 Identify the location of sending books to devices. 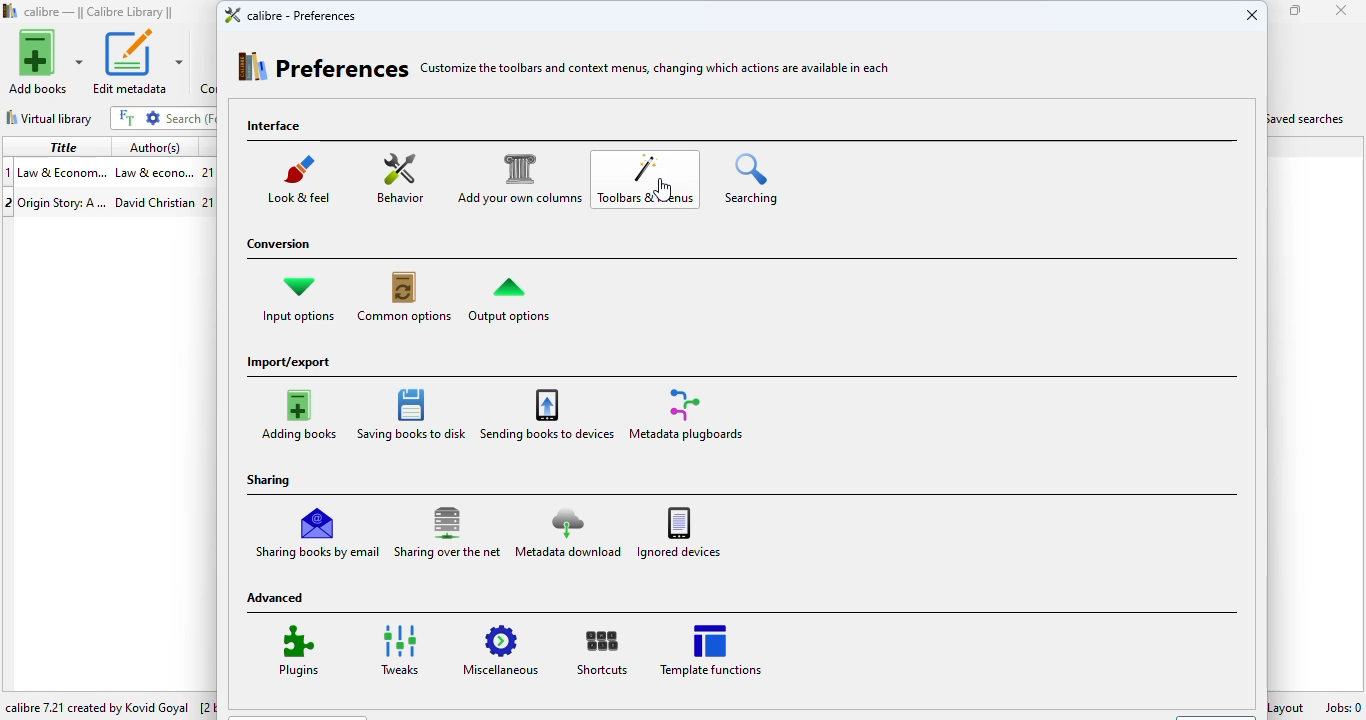
(547, 412).